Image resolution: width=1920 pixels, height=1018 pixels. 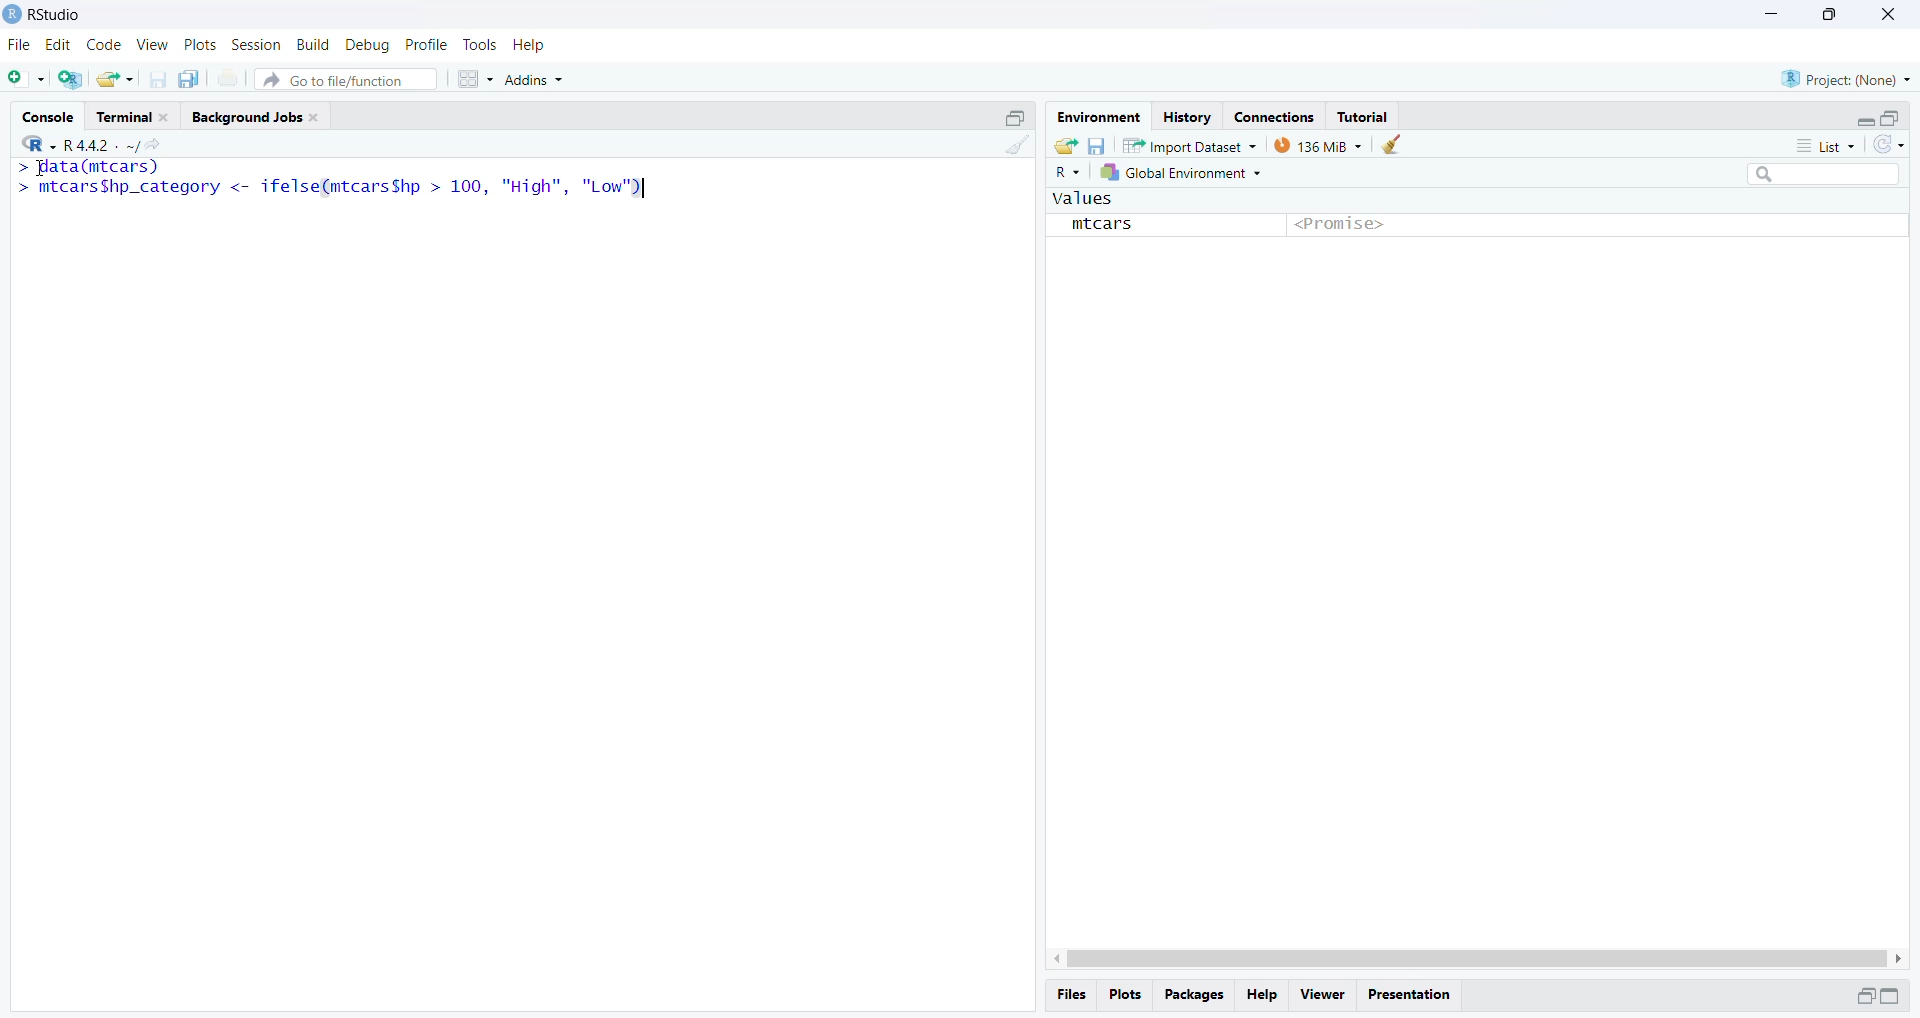 I want to click on Tutorial, so click(x=1366, y=116).